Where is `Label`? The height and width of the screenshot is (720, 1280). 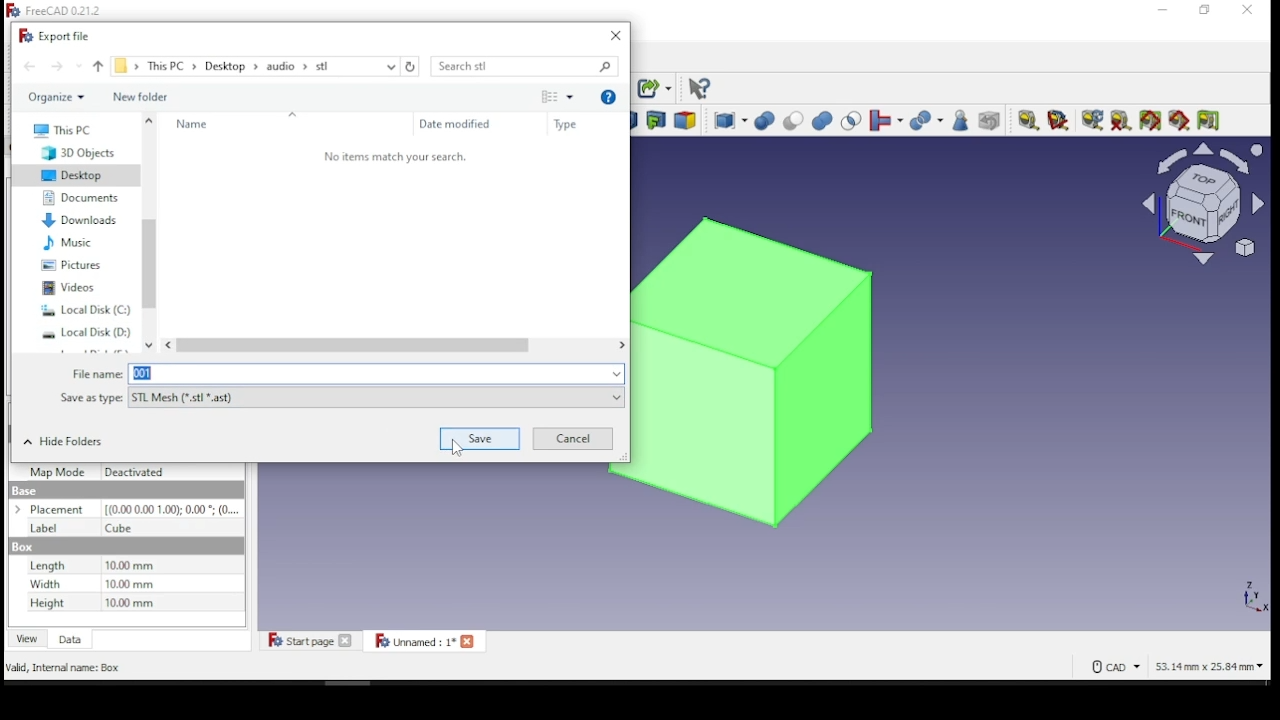 Label is located at coordinates (45, 529).